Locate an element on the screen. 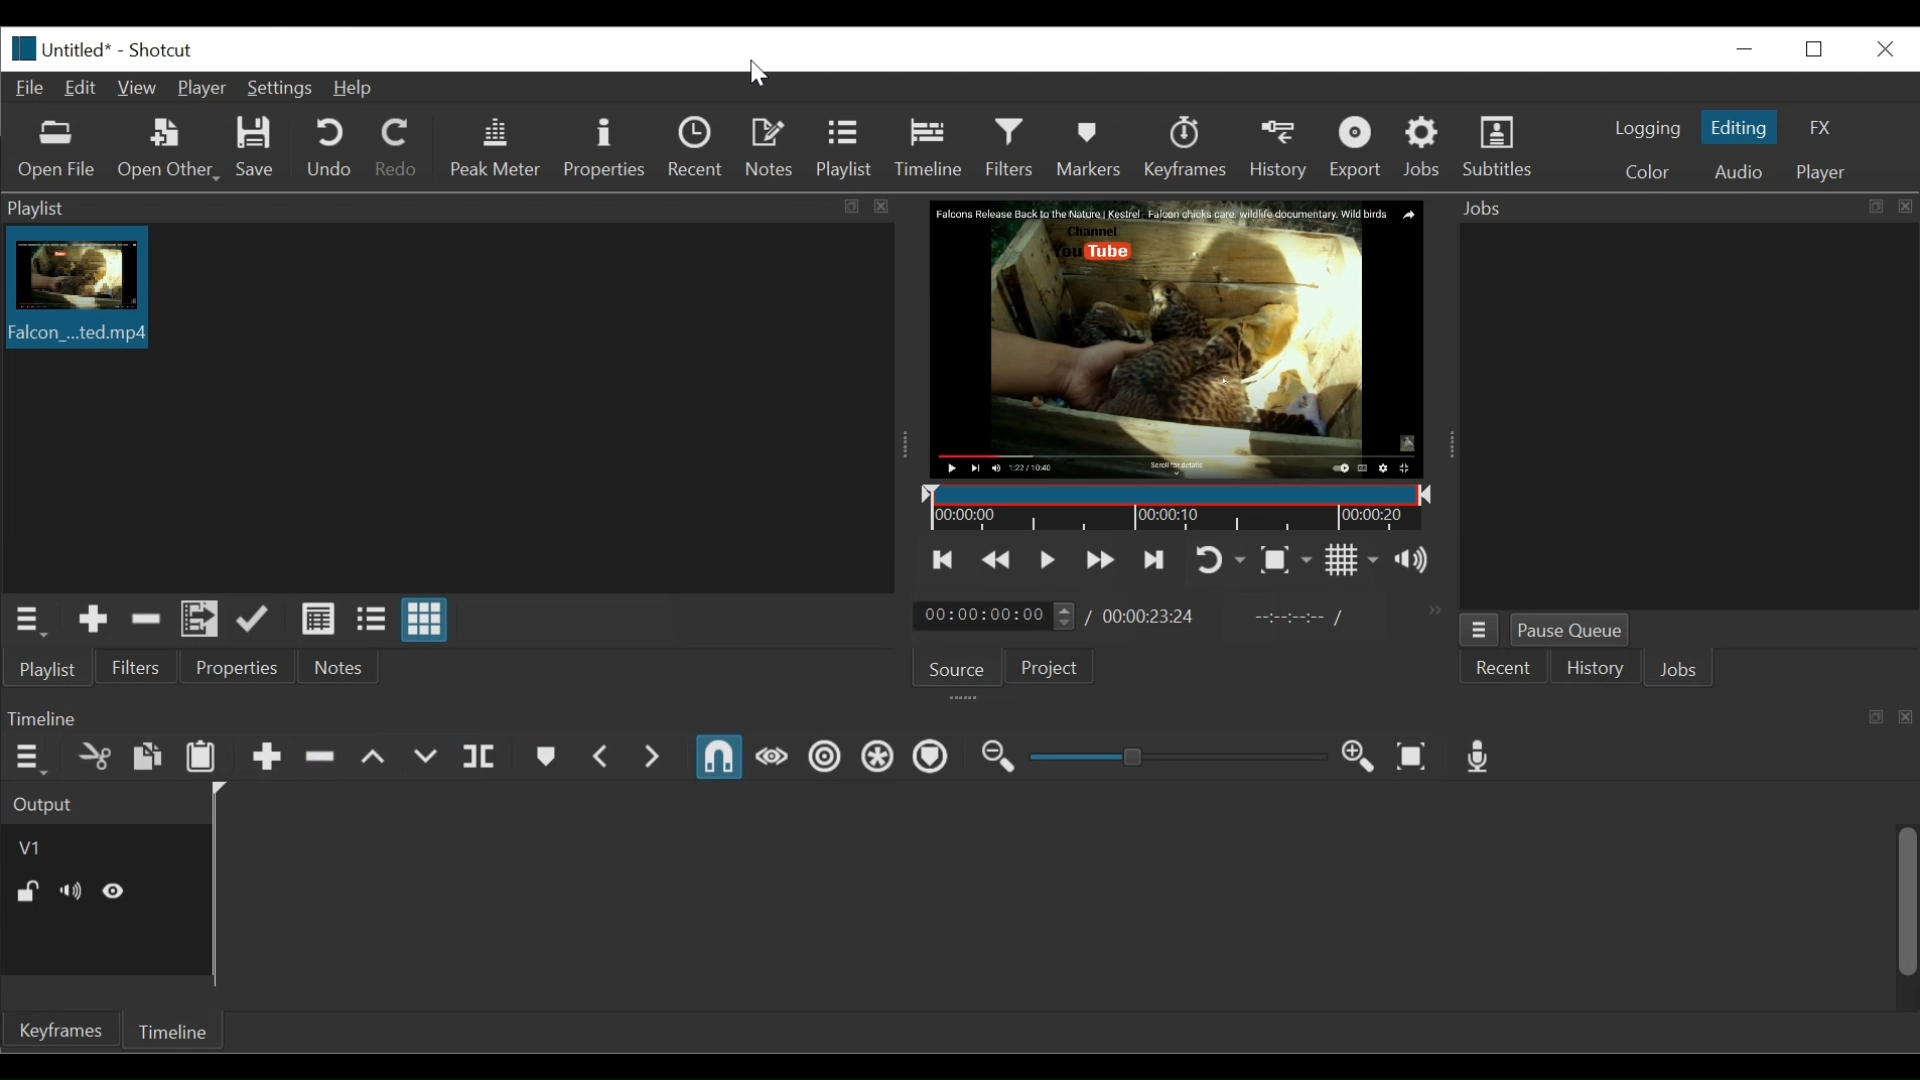 The width and height of the screenshot is (1920, 1080). Timeline menu is located at coordinates (31, 757).